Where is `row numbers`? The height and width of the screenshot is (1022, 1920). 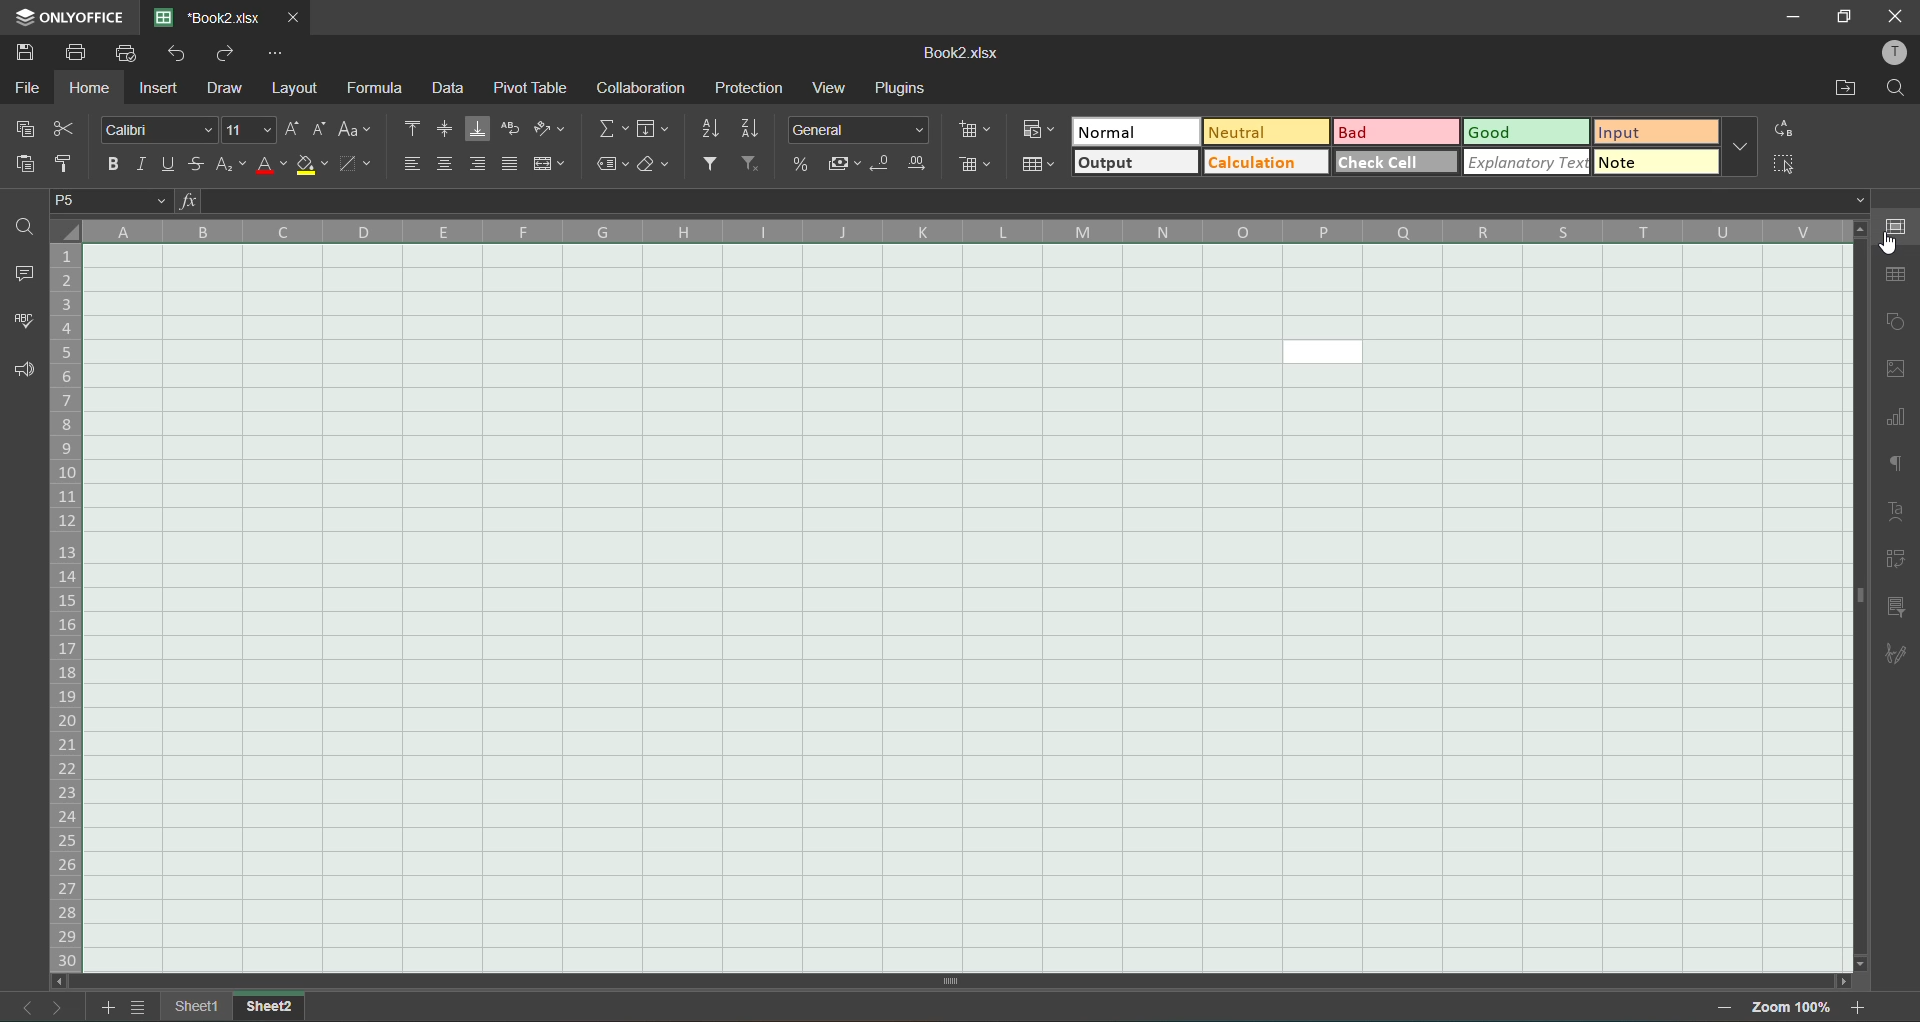 row numbers is located at coordinates (71, 609).